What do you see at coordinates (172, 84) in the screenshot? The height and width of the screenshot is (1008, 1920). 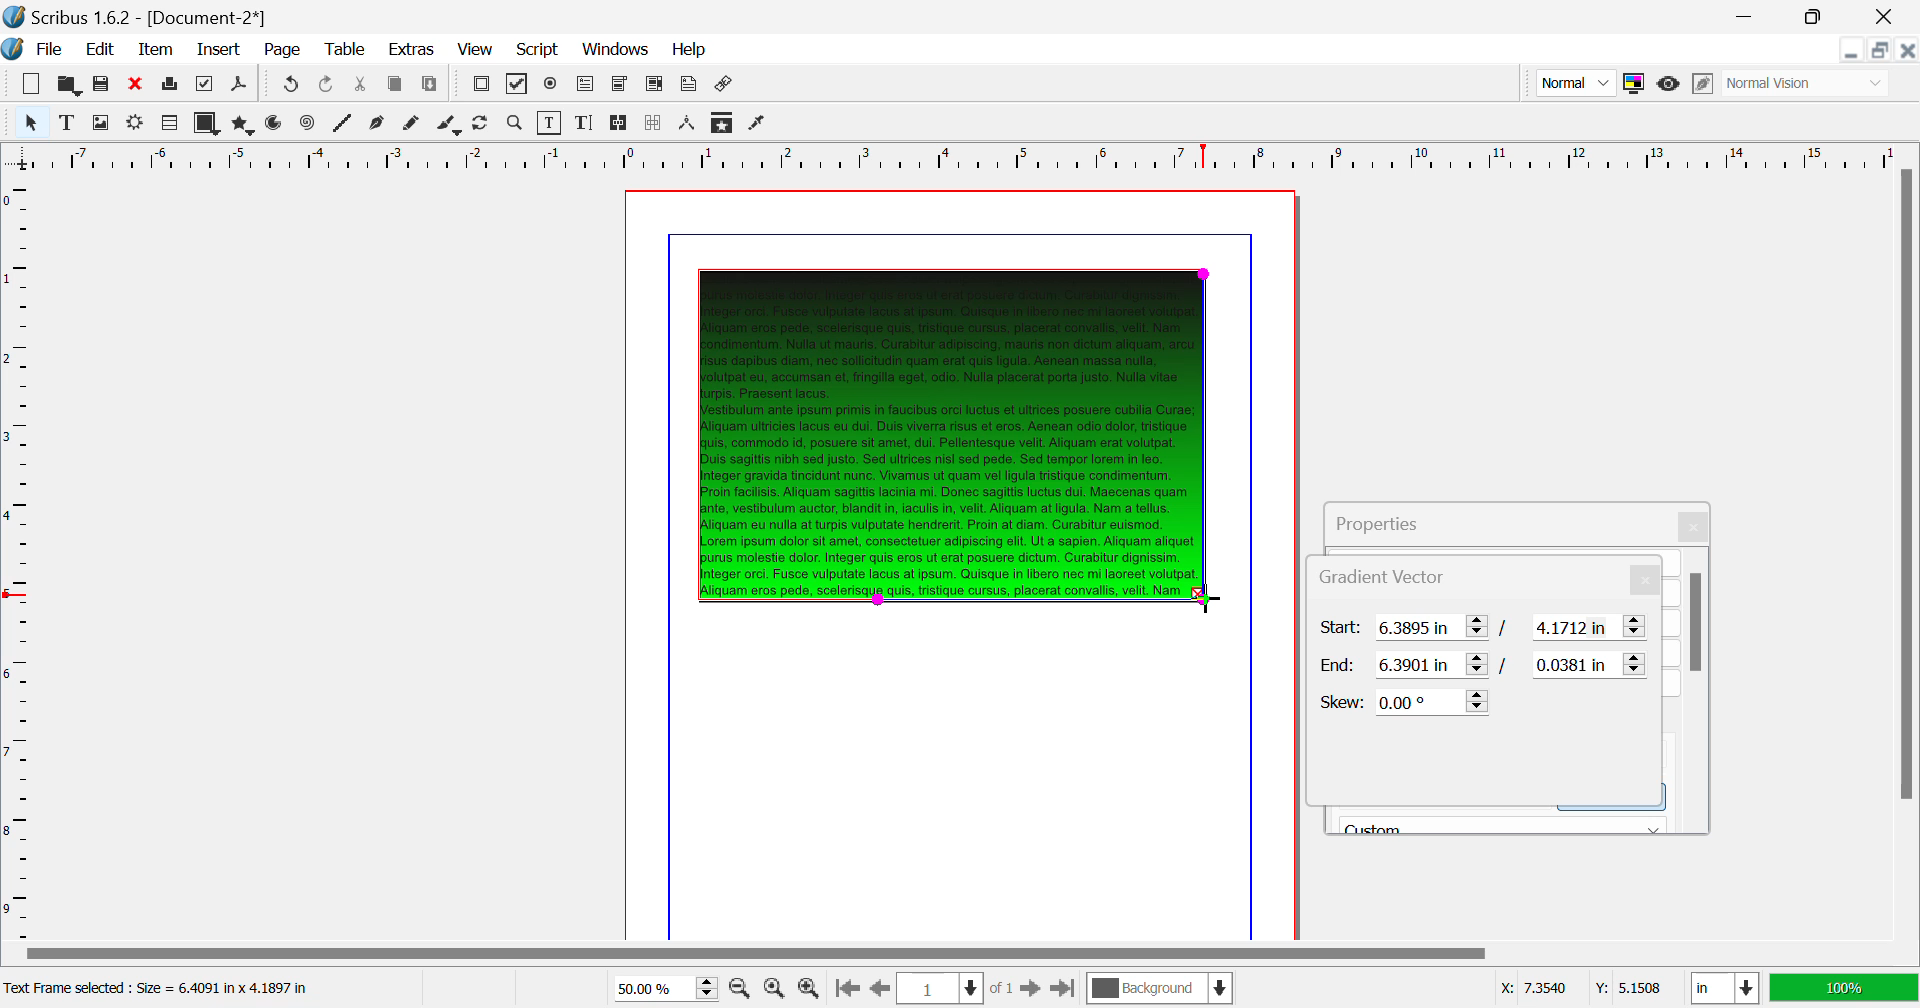 I see `Print` at bounding box center [172, 84].